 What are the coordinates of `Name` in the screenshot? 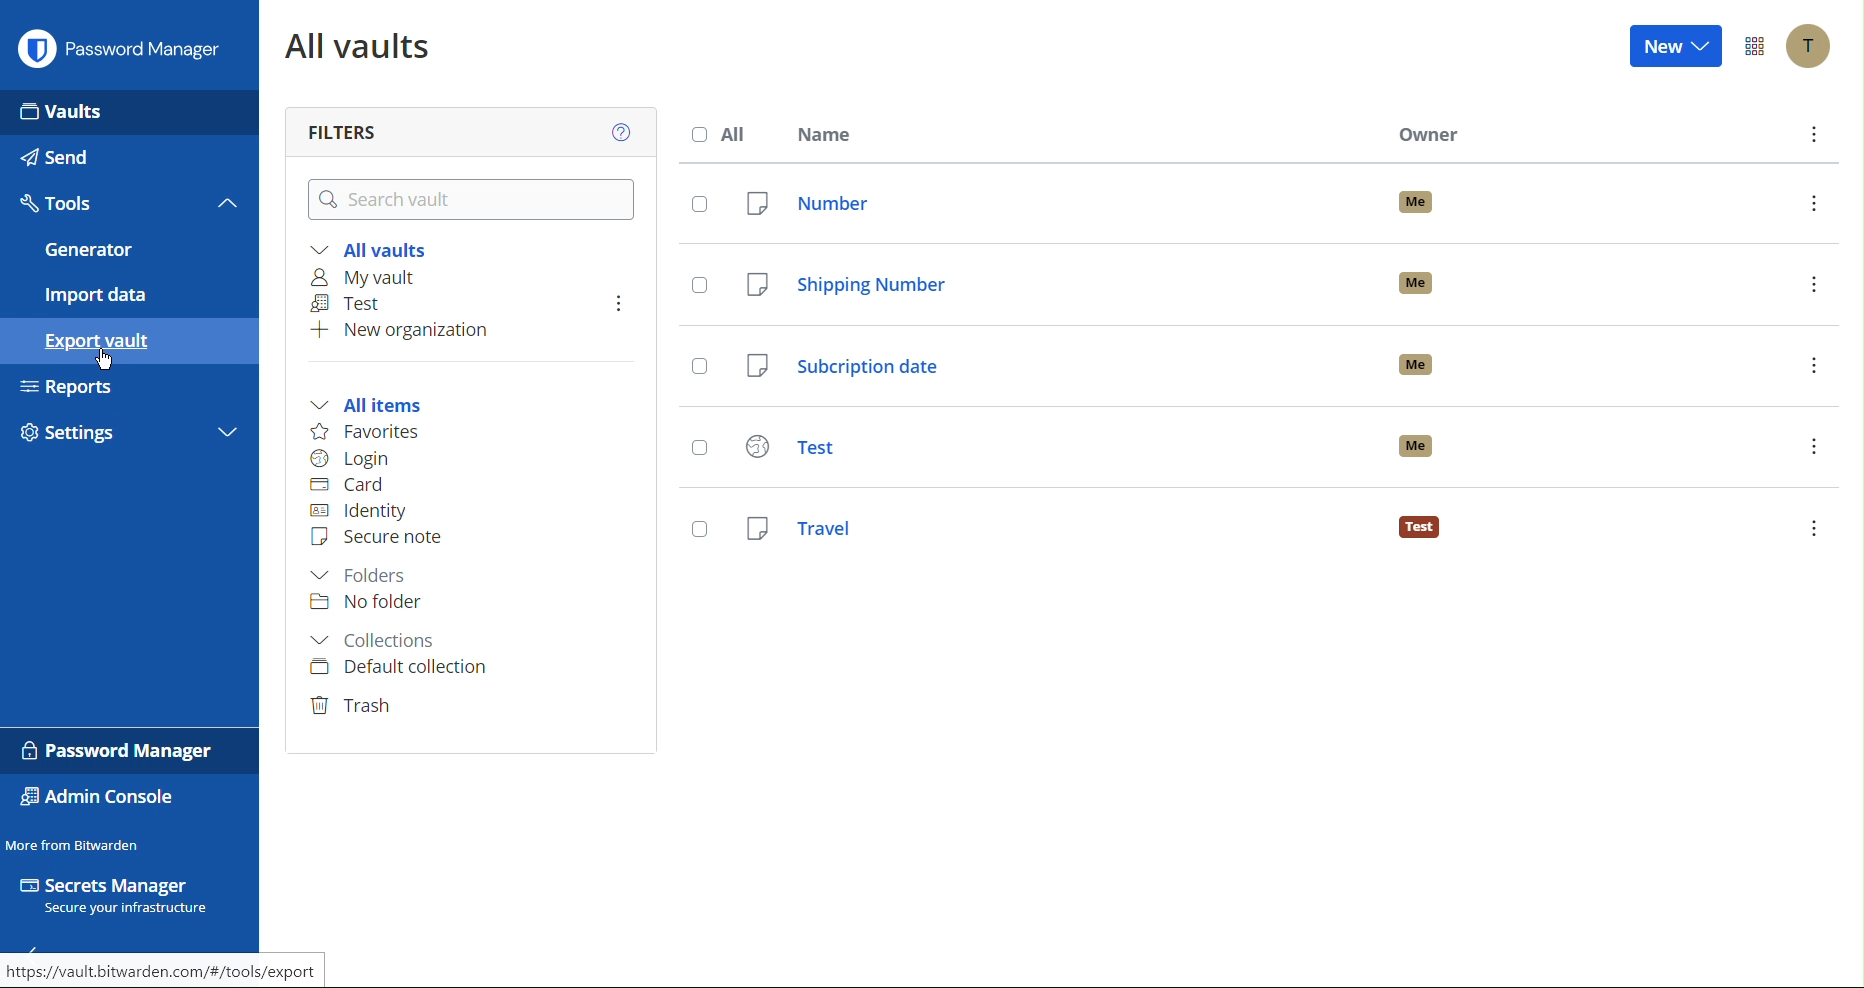 It's located at (824, 128).